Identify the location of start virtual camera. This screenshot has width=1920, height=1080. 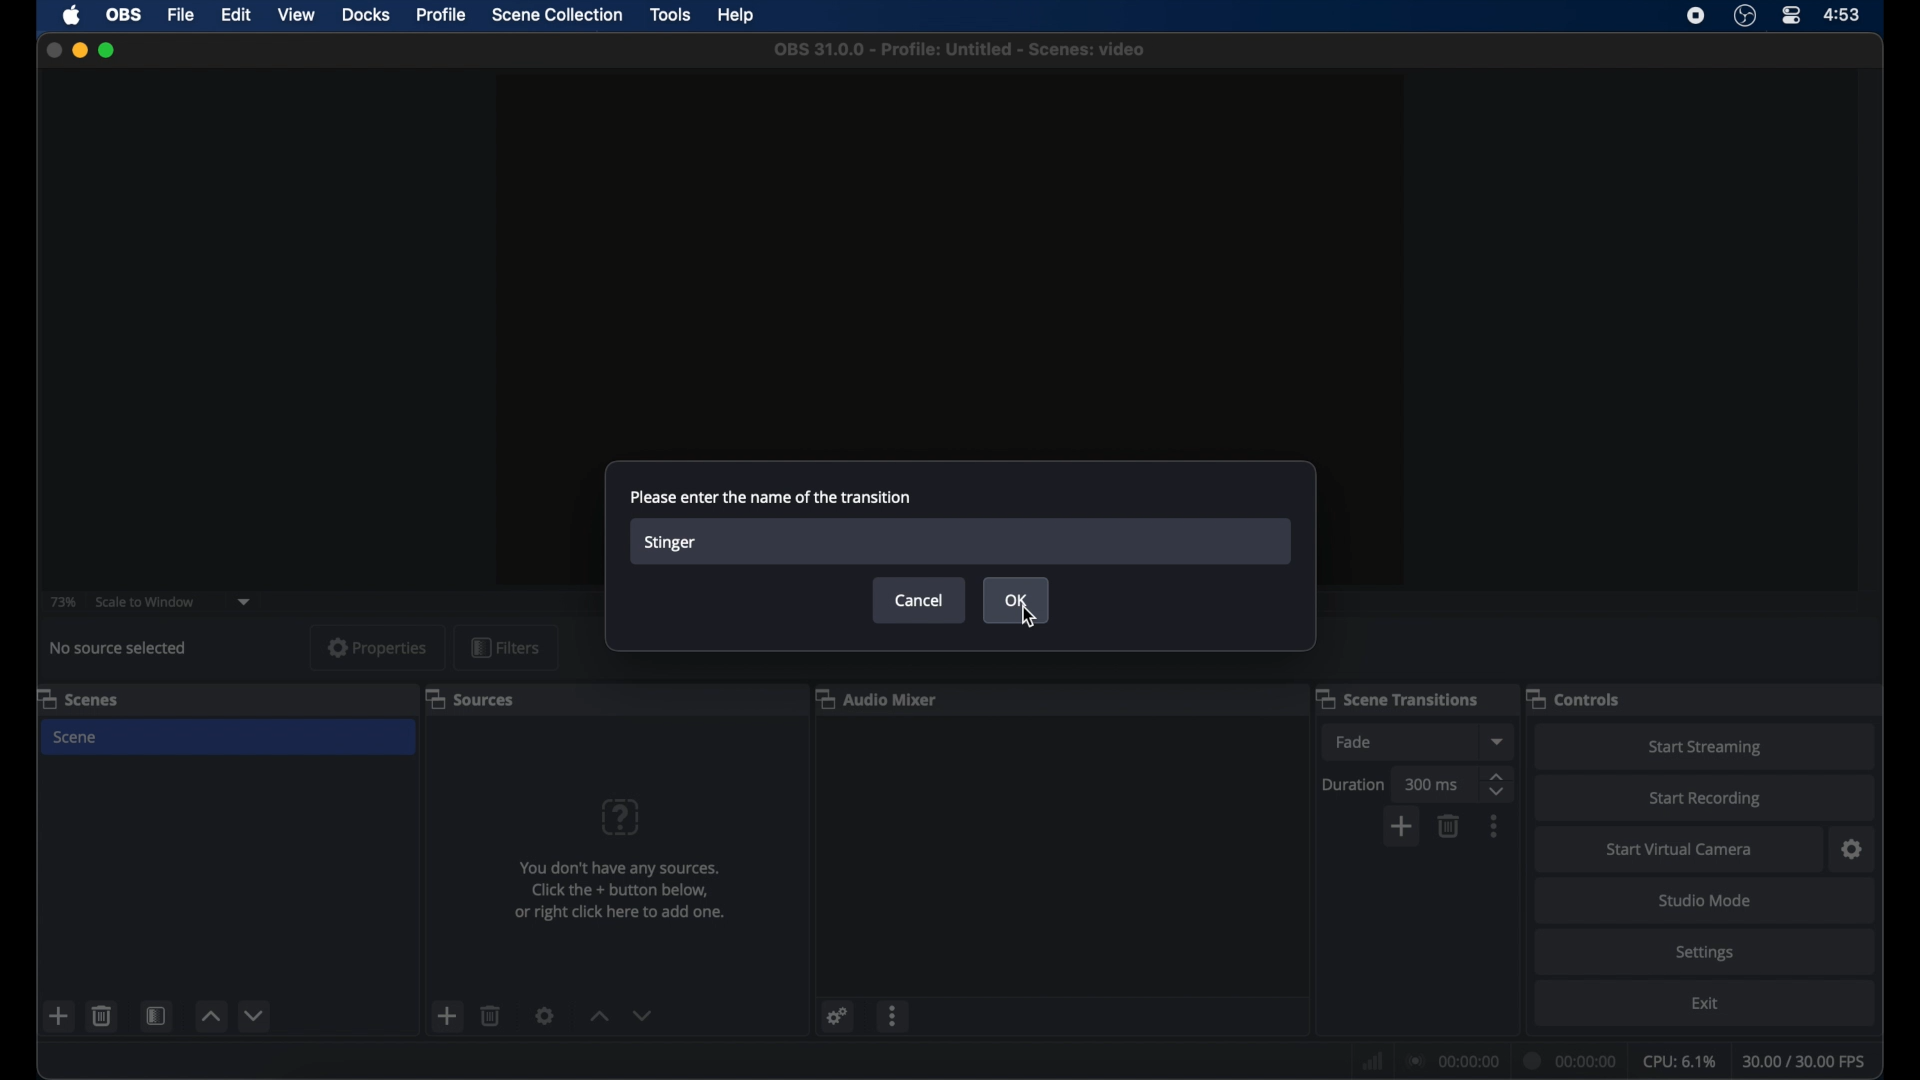
(1678, 851).